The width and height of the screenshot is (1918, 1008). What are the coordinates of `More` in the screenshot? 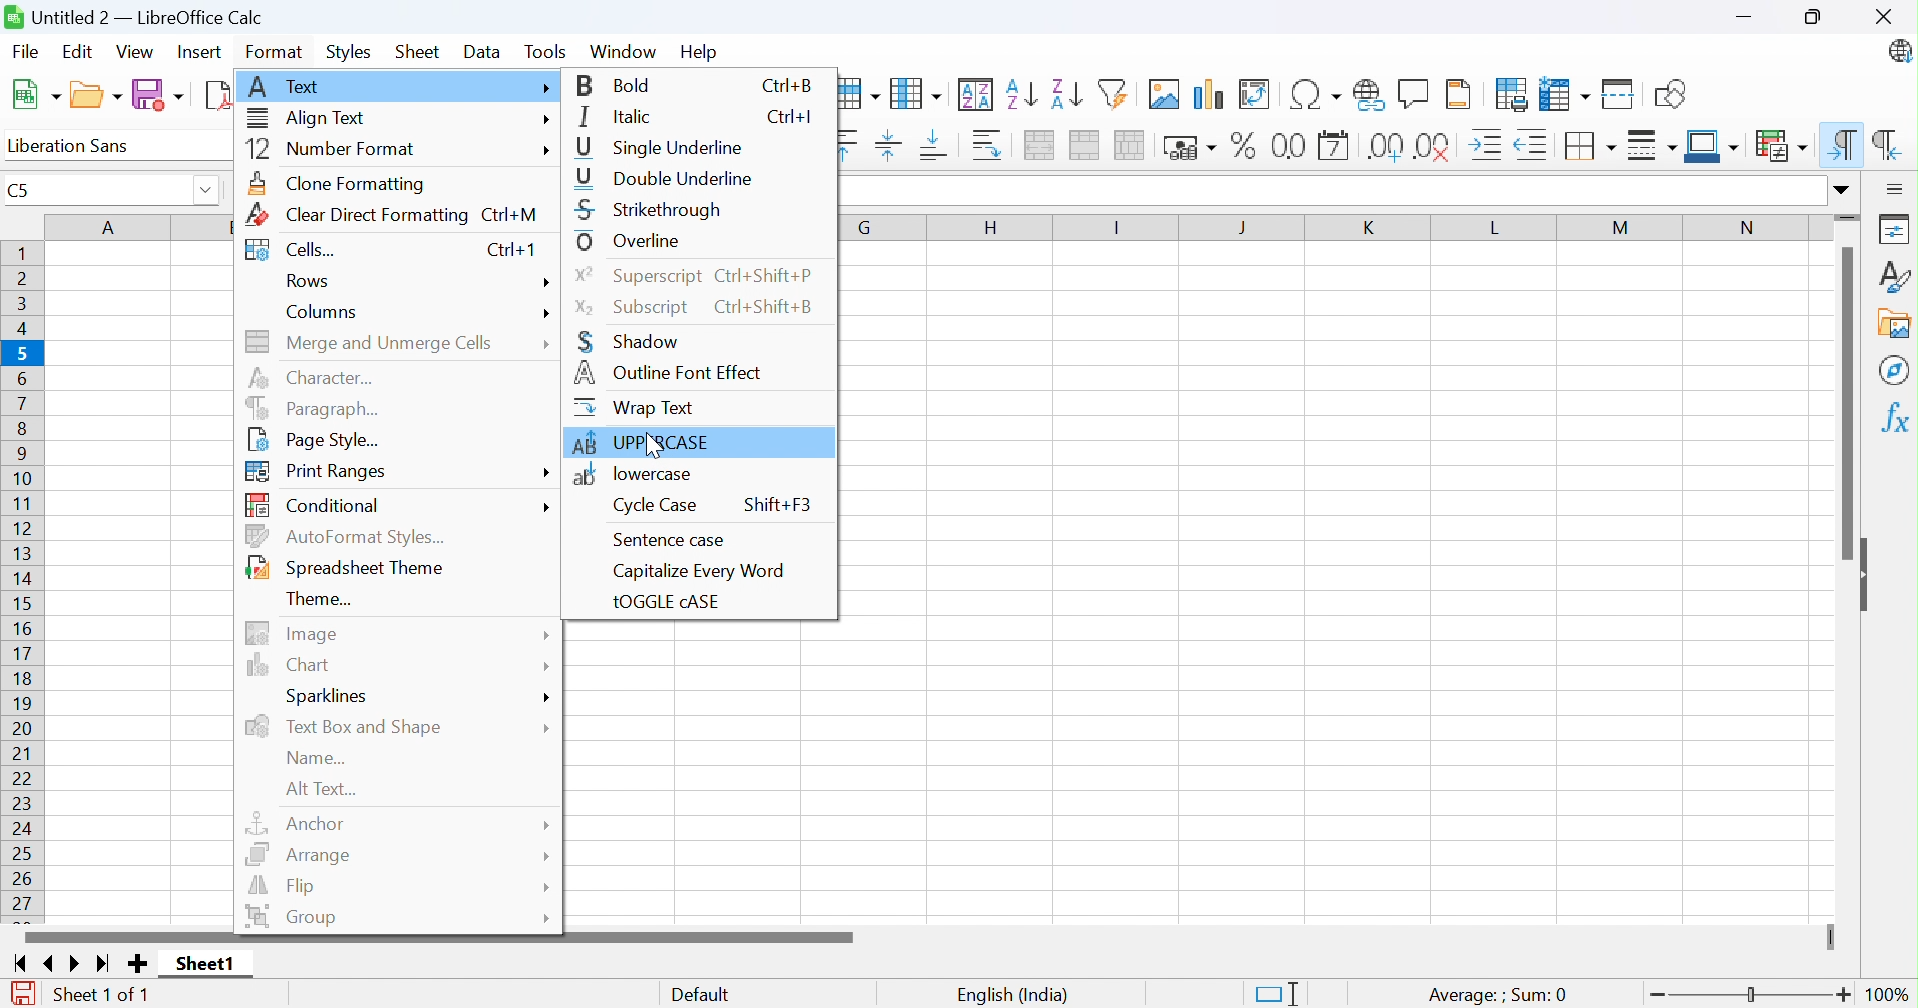 It's located at (542, 855).